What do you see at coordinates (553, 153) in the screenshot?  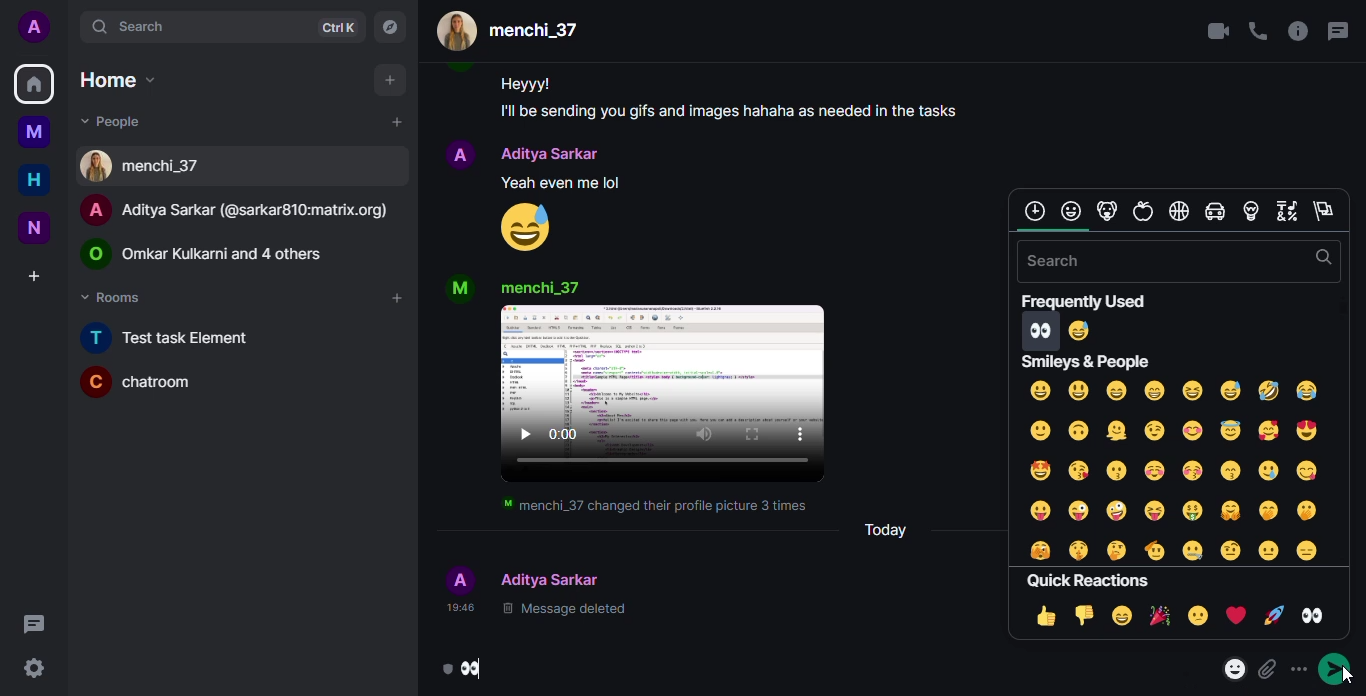 I see `people` at bounding box center [553, 153].